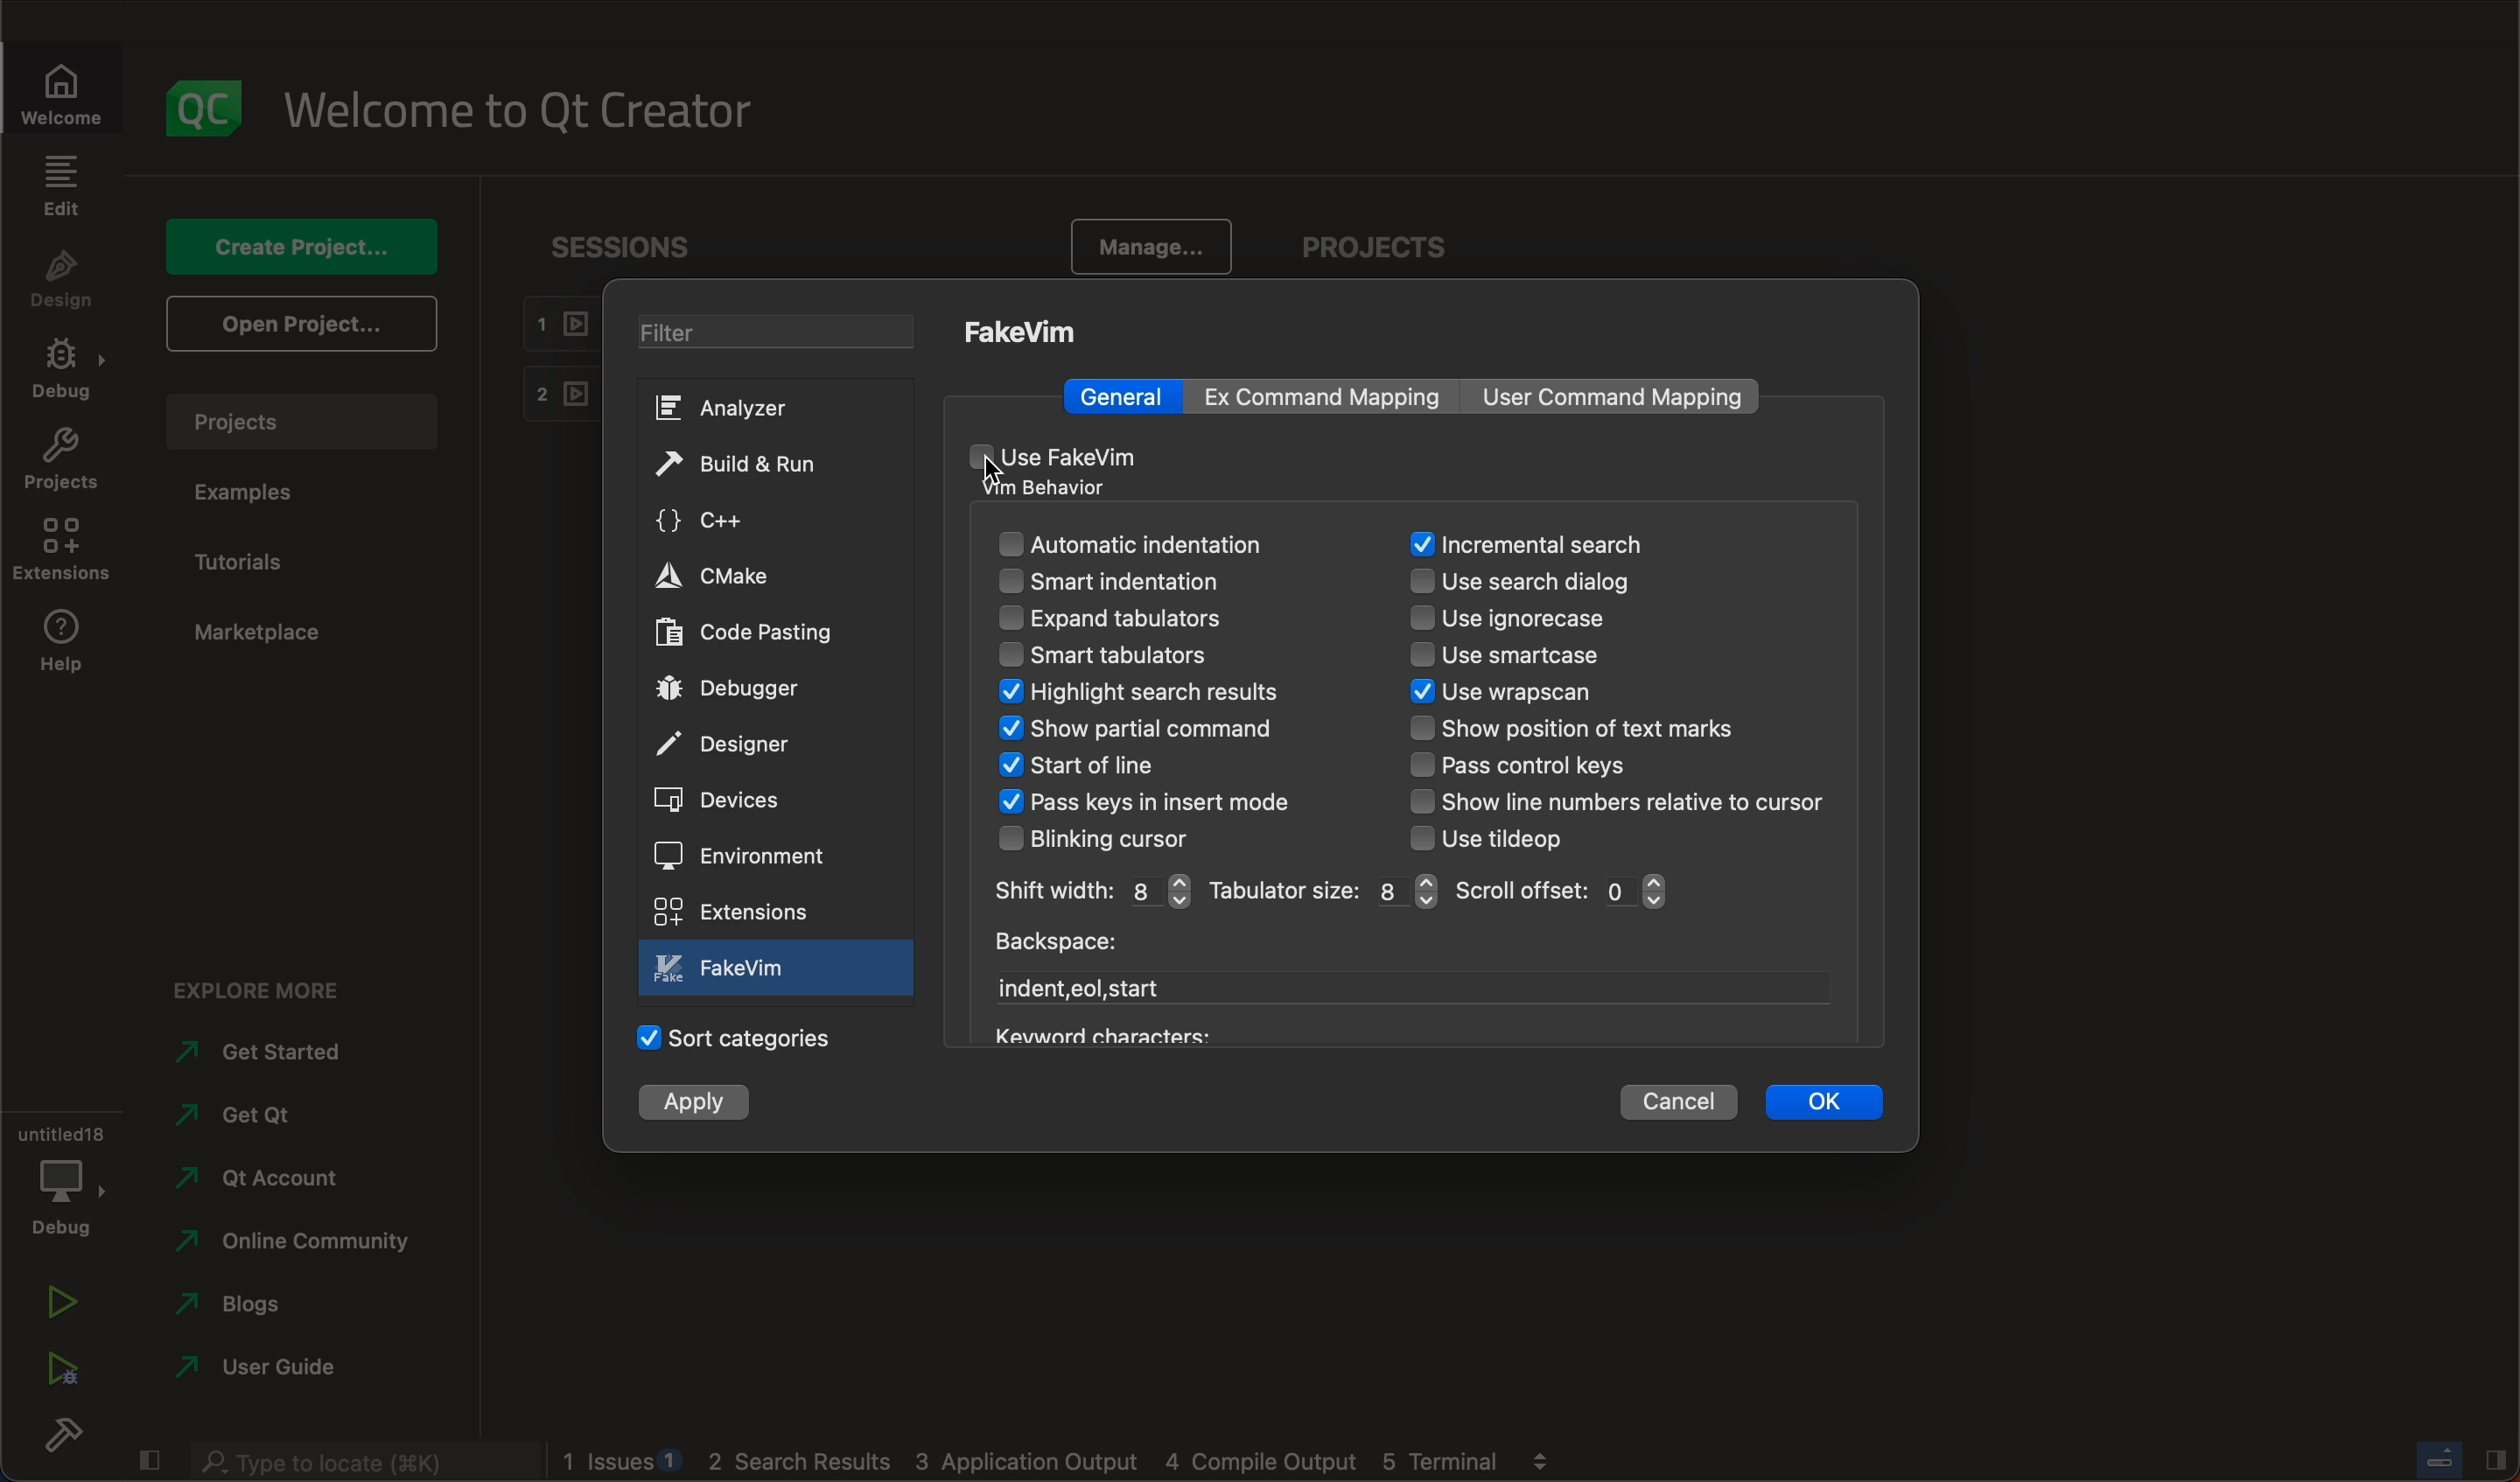 Image resolution: width=2520 pixels, height=1482 pixels. Describe the element at coordinates (64, 547) in the screenshot. I see `extensions` at that location.